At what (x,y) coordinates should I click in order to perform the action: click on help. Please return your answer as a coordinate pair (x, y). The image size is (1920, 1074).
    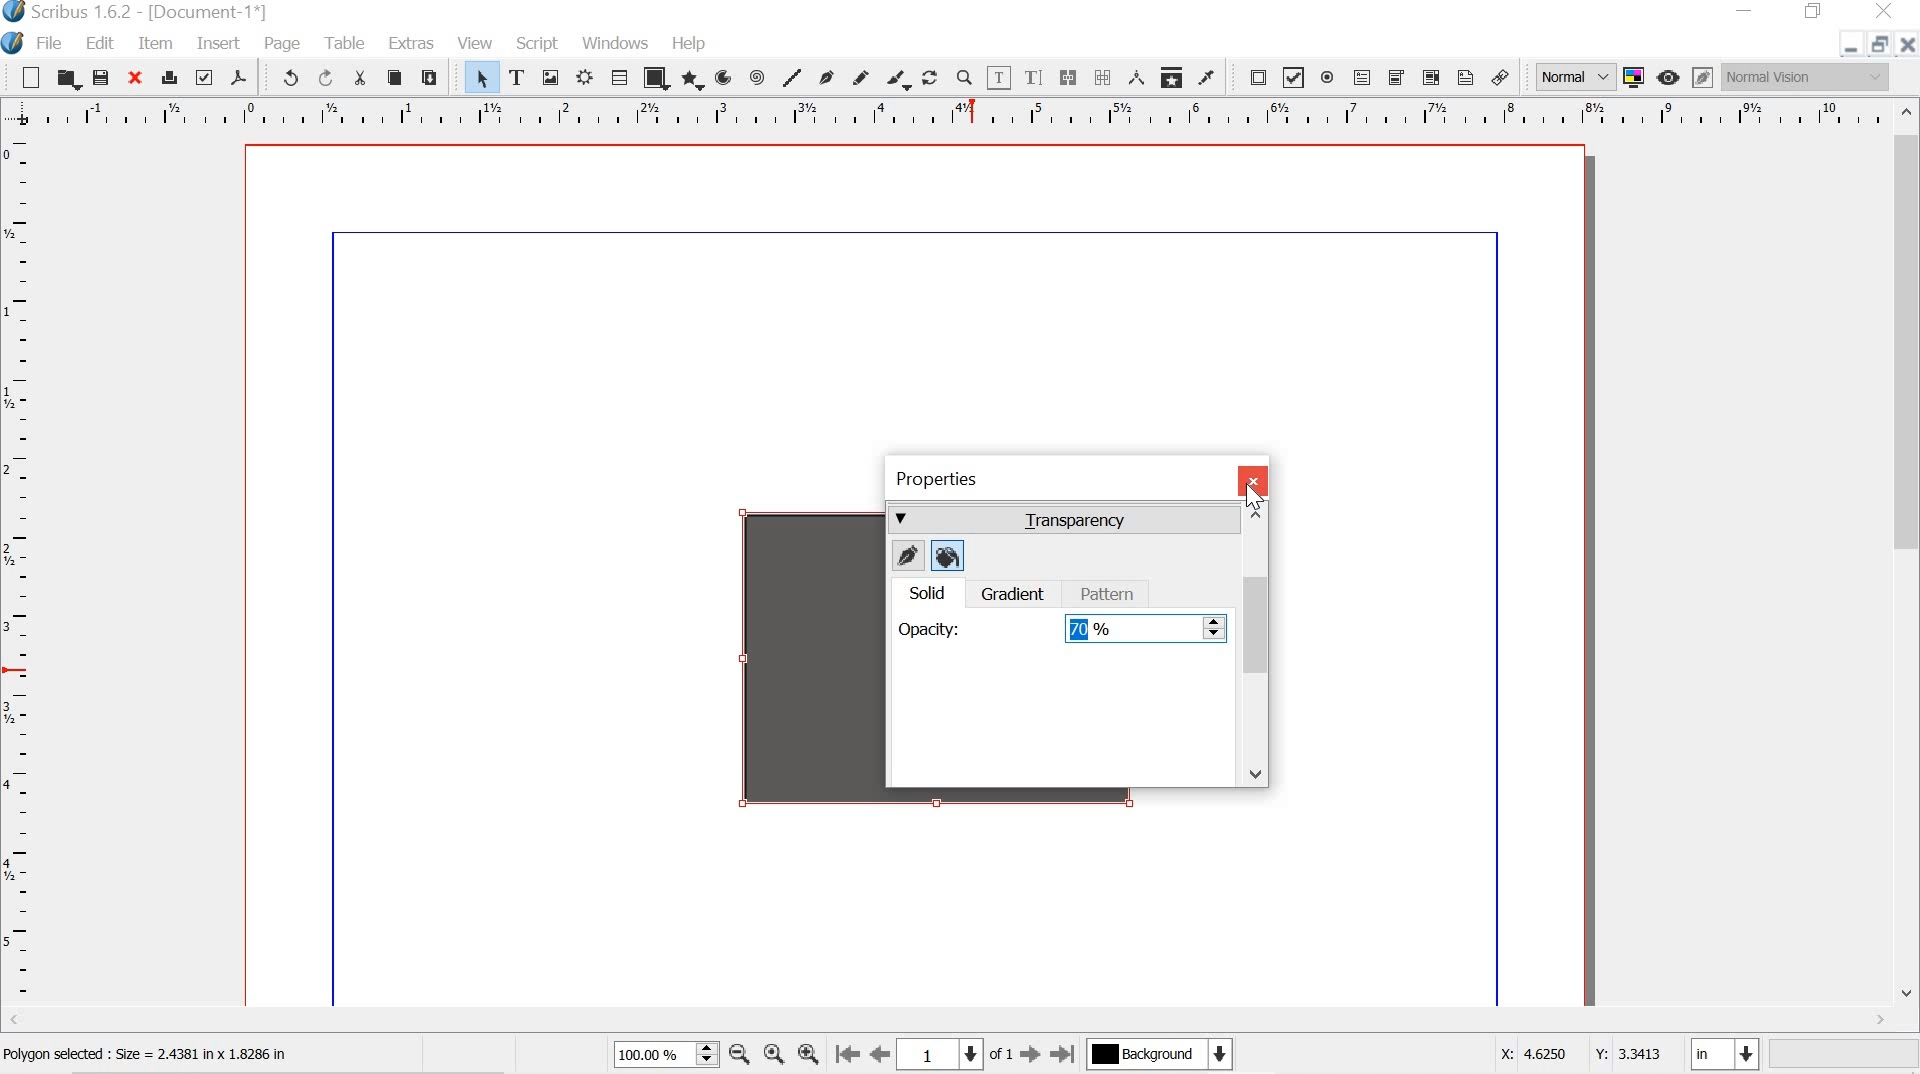
    Looking at the image, I should click on (688, 46).